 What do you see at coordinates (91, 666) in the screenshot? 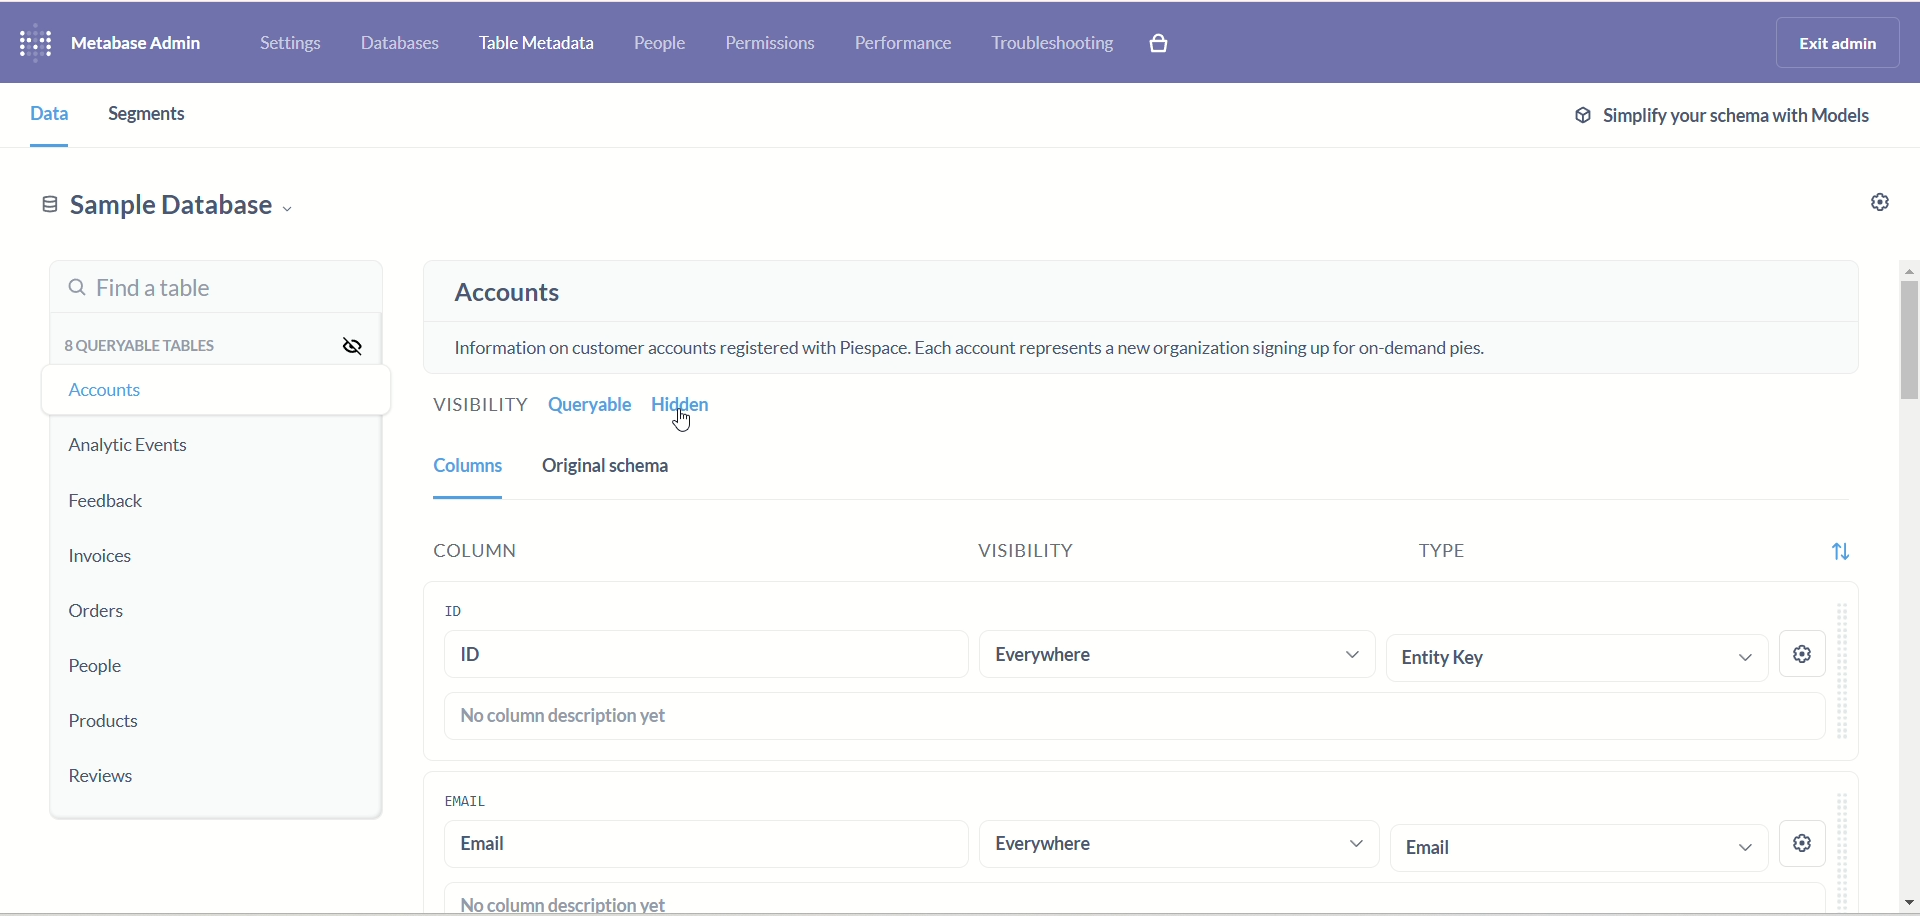
I see `people` at bounding box center [91, 666].